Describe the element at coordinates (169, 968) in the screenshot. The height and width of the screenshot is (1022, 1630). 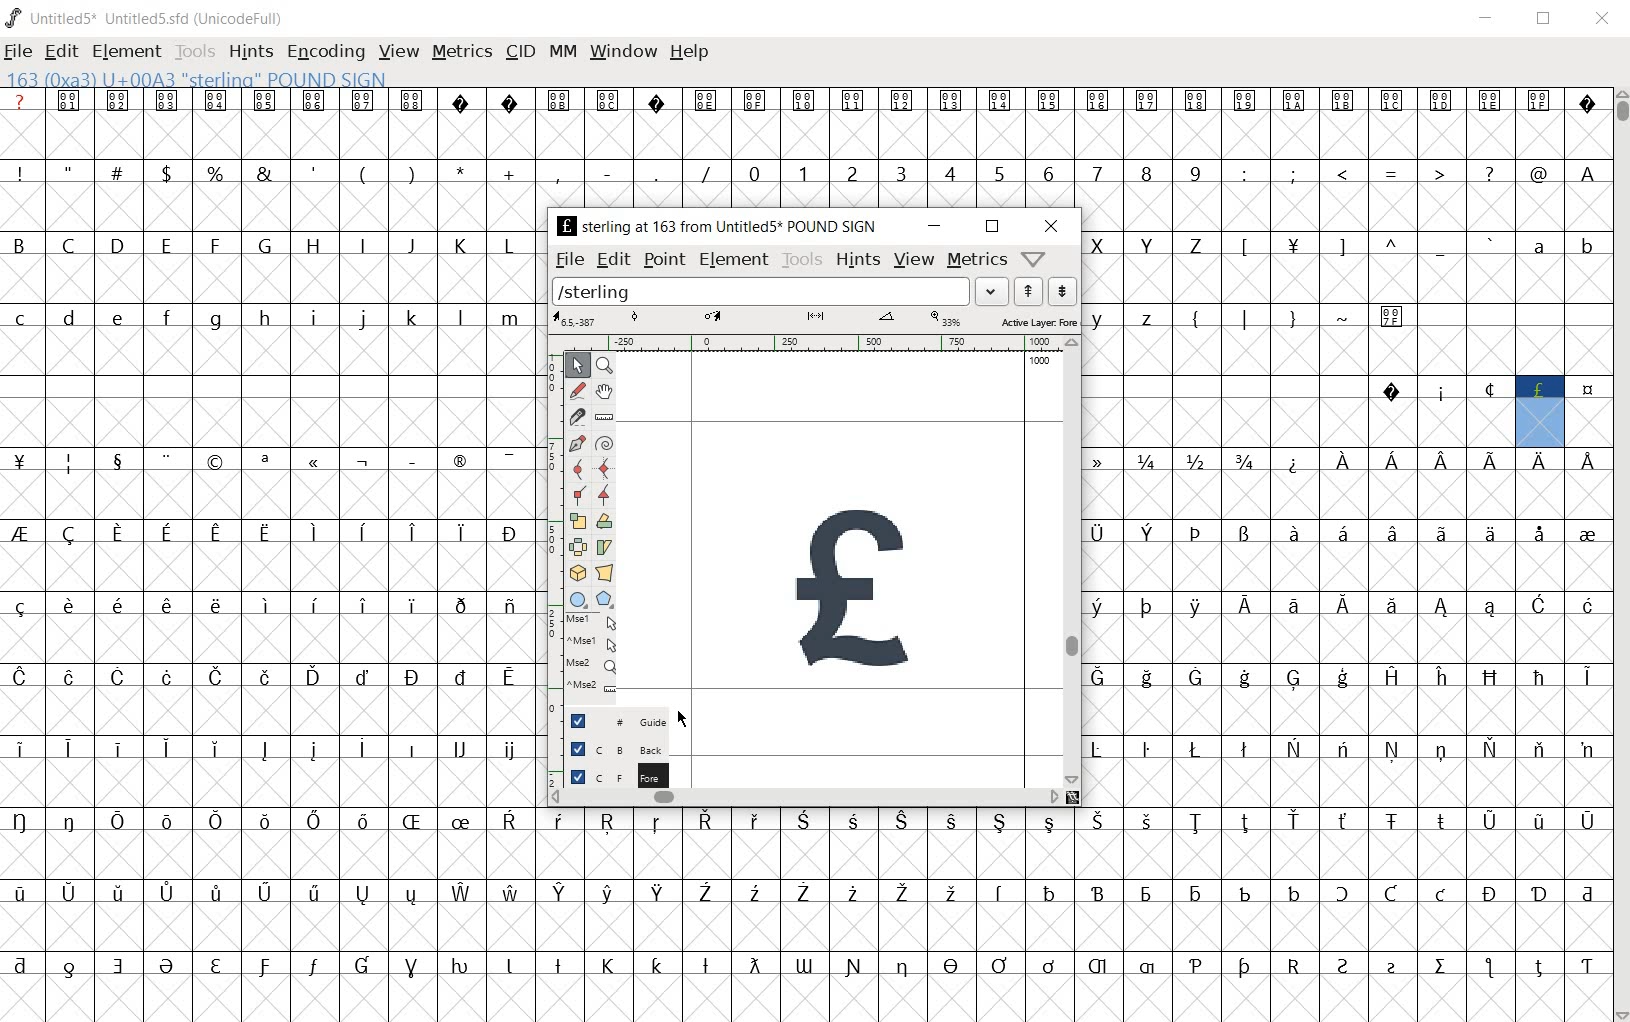
I see `Symbol` at that location.